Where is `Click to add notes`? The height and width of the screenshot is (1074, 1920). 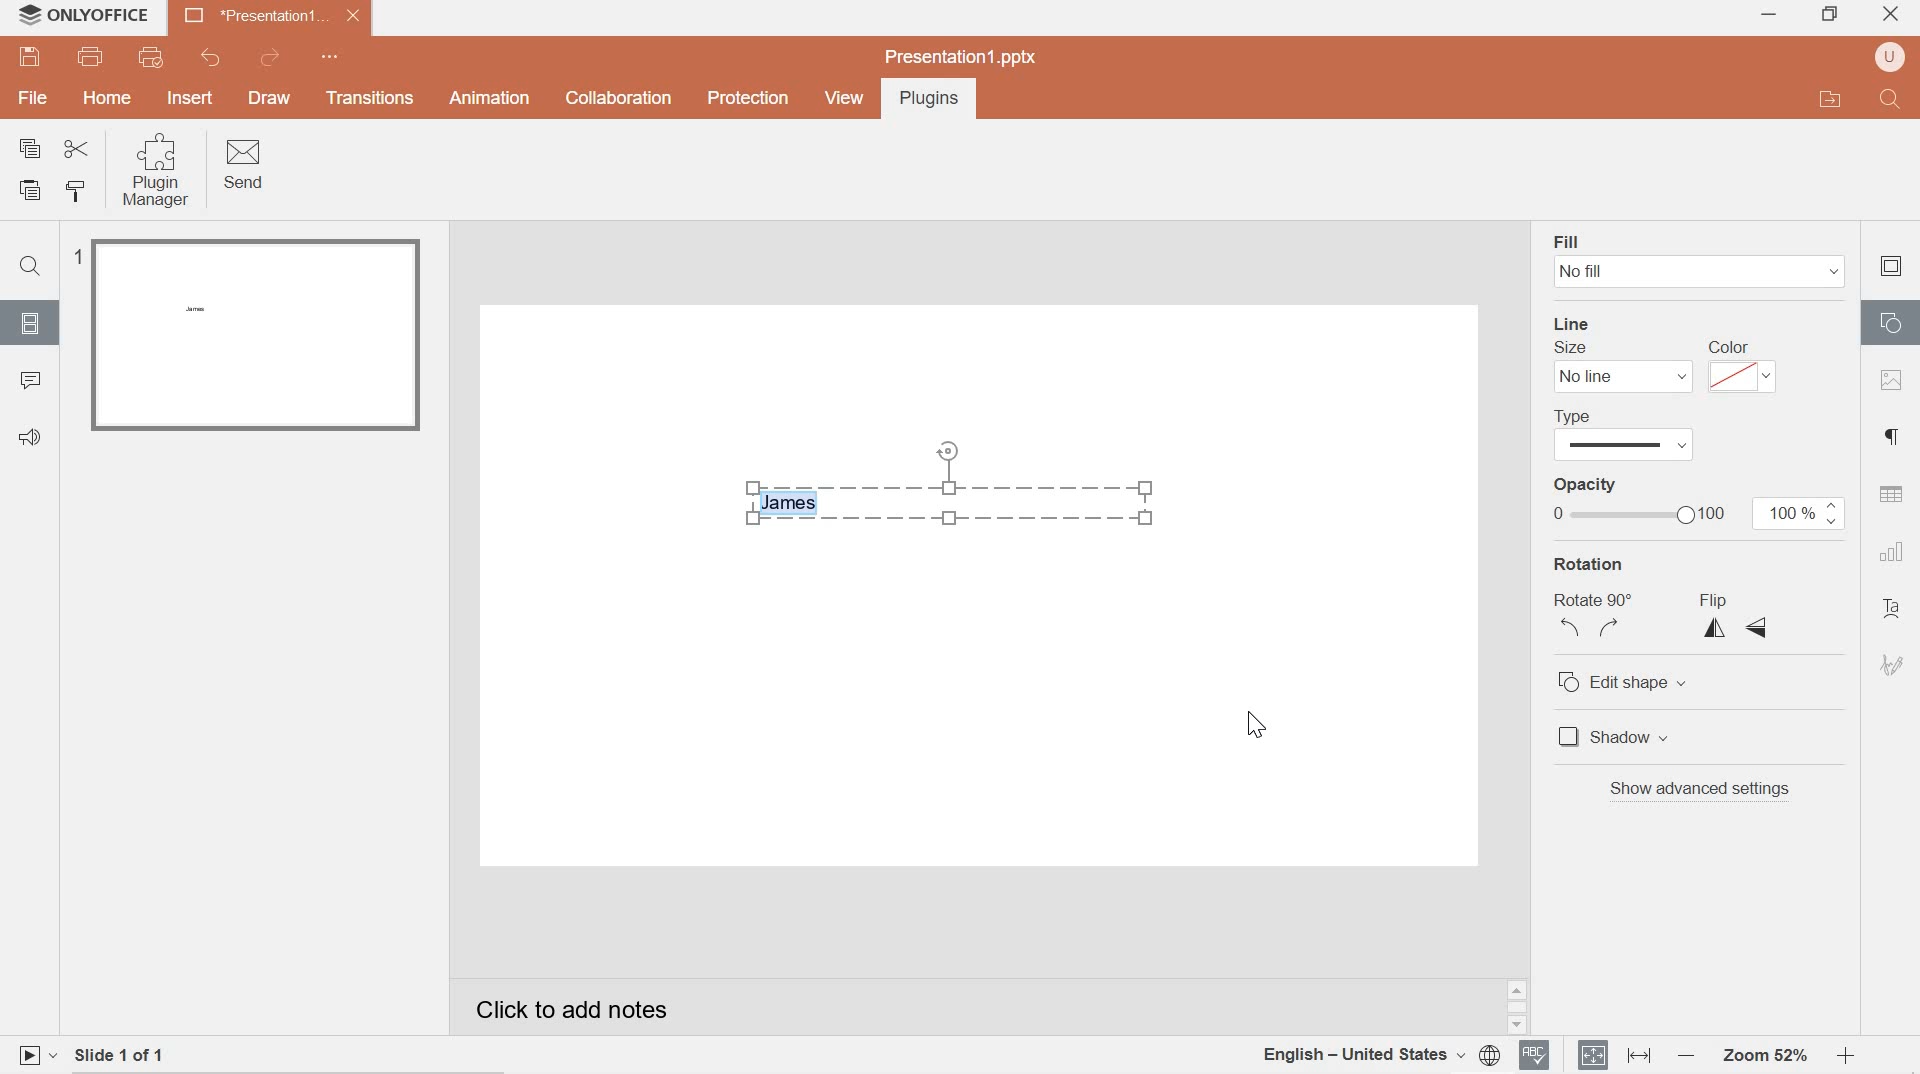 Click to add notes is located at coordinates (599, 1004).